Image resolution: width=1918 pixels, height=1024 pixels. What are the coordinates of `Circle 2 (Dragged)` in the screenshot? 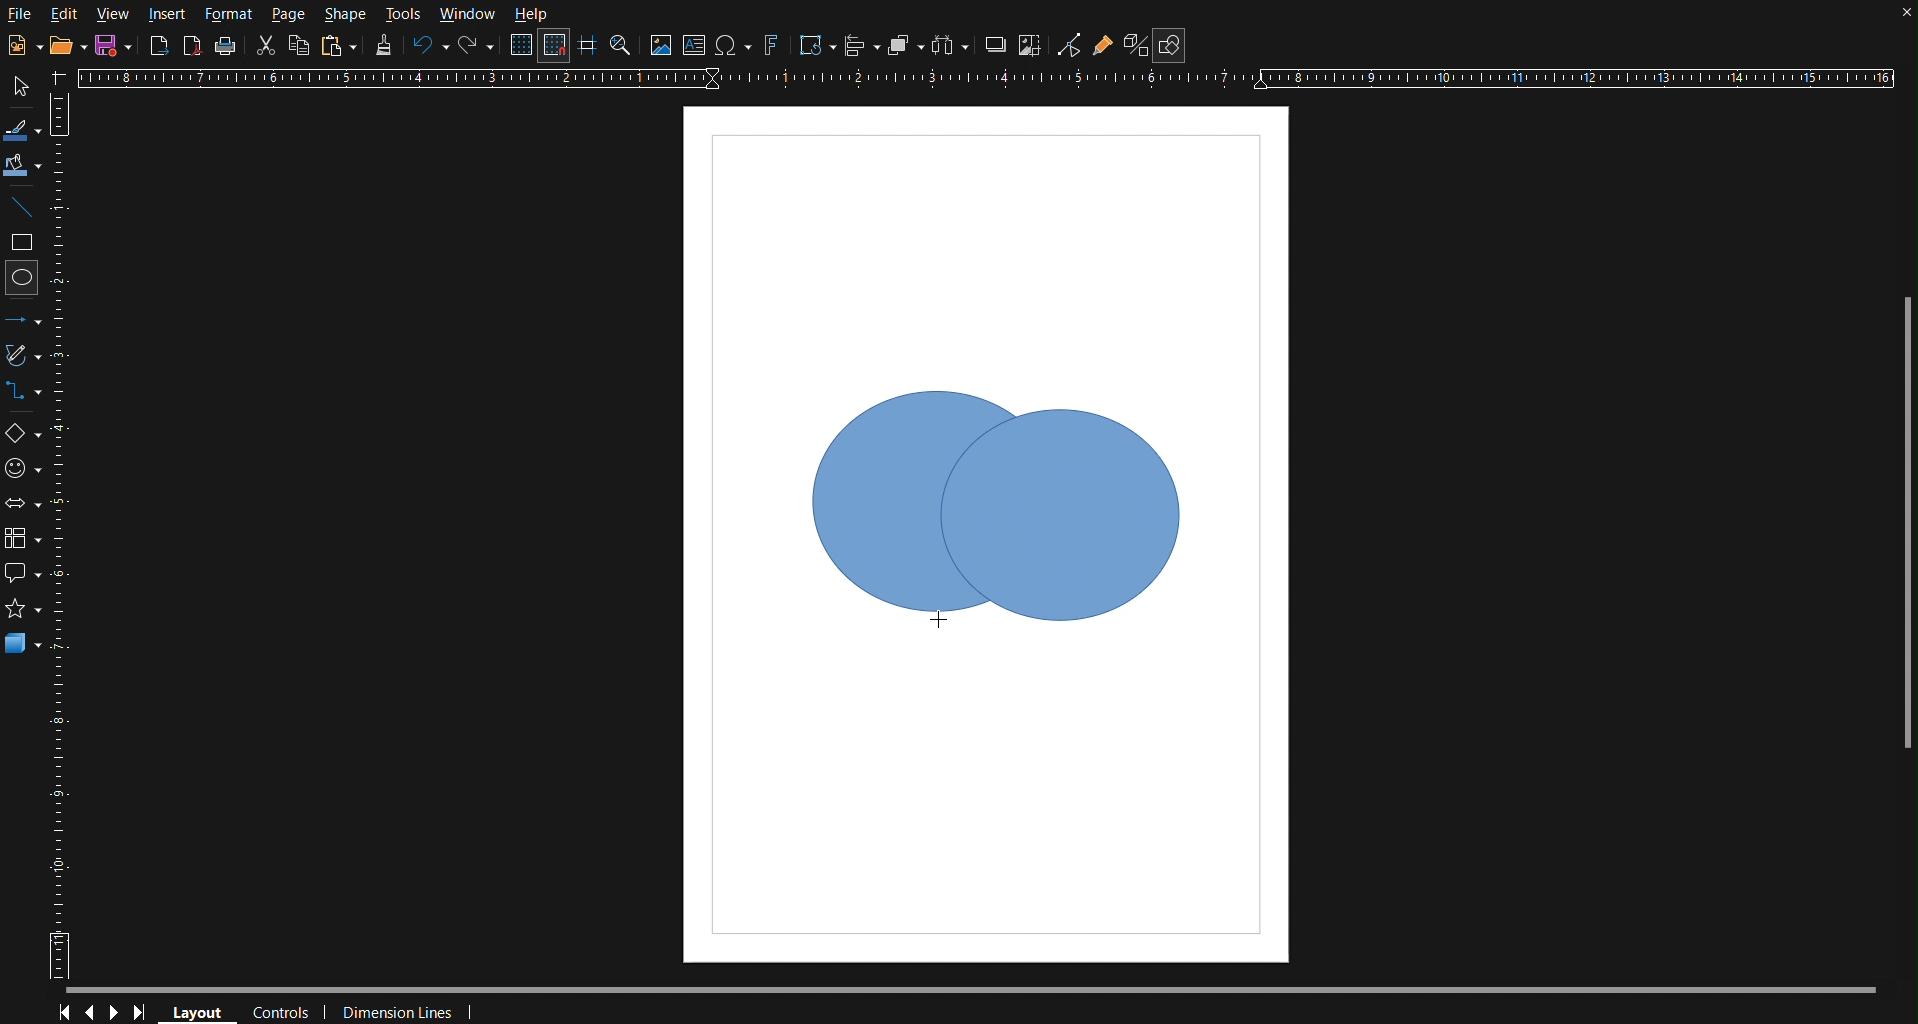 It's located at (1091, 516).